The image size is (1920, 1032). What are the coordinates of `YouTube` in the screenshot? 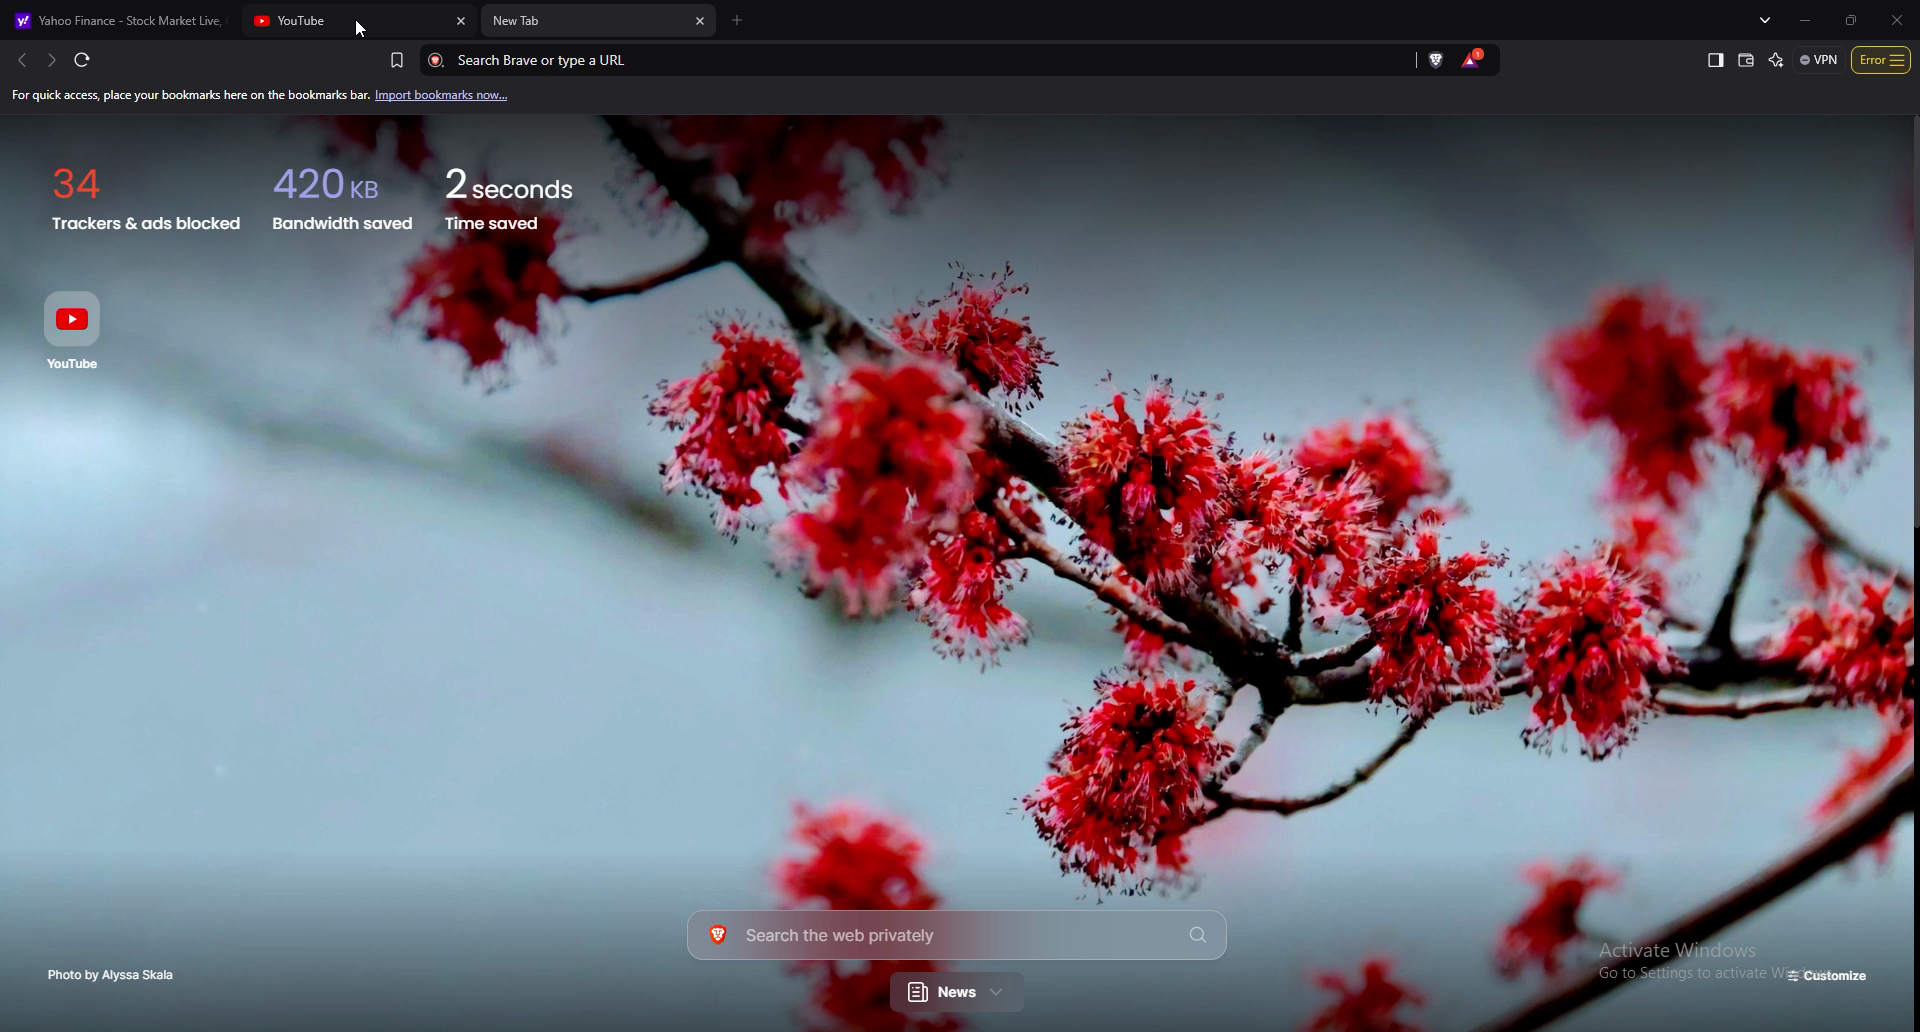 It's located at (345, 21).